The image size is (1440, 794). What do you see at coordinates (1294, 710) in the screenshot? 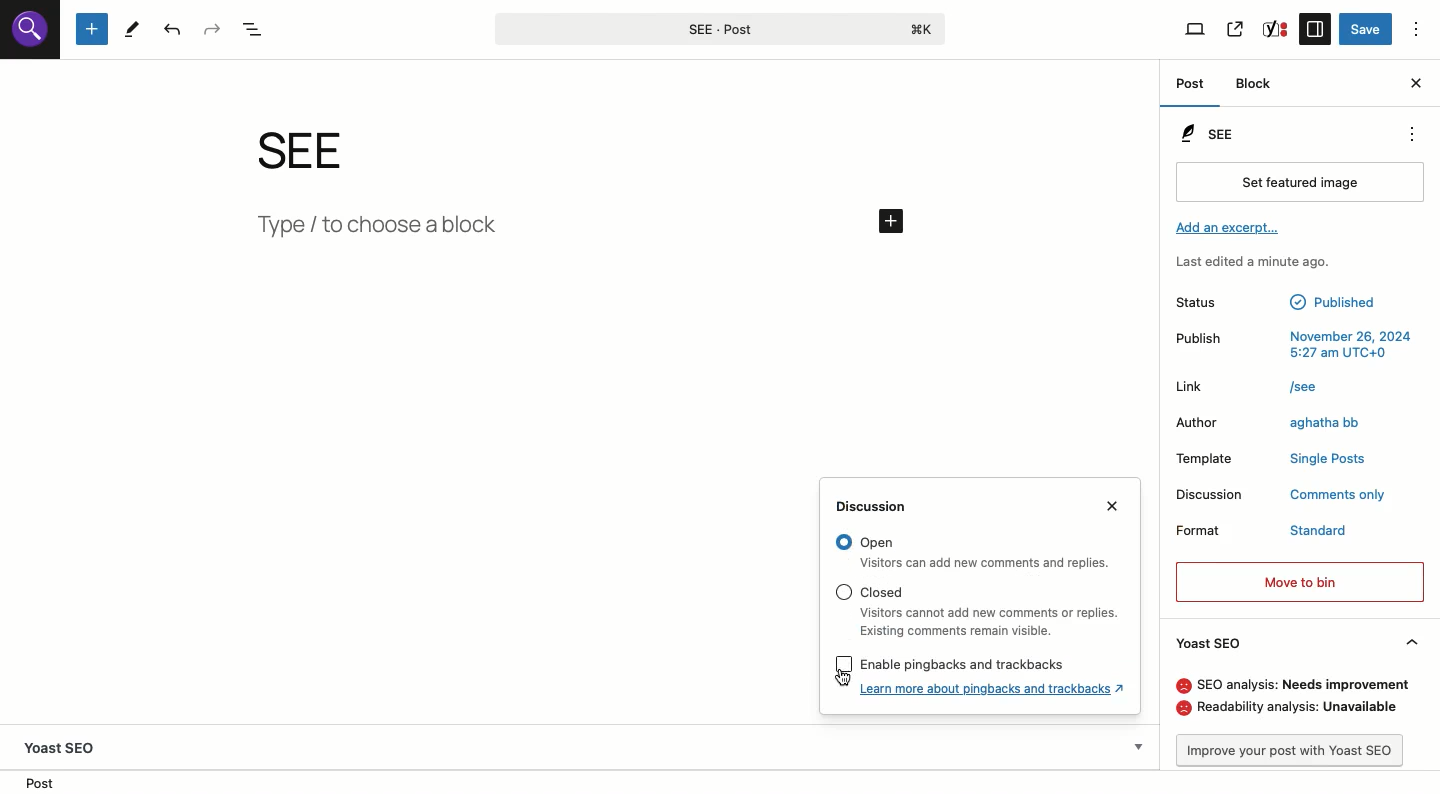
I see `Readability analysis: unavailable` at bounding box center [1294, 710].